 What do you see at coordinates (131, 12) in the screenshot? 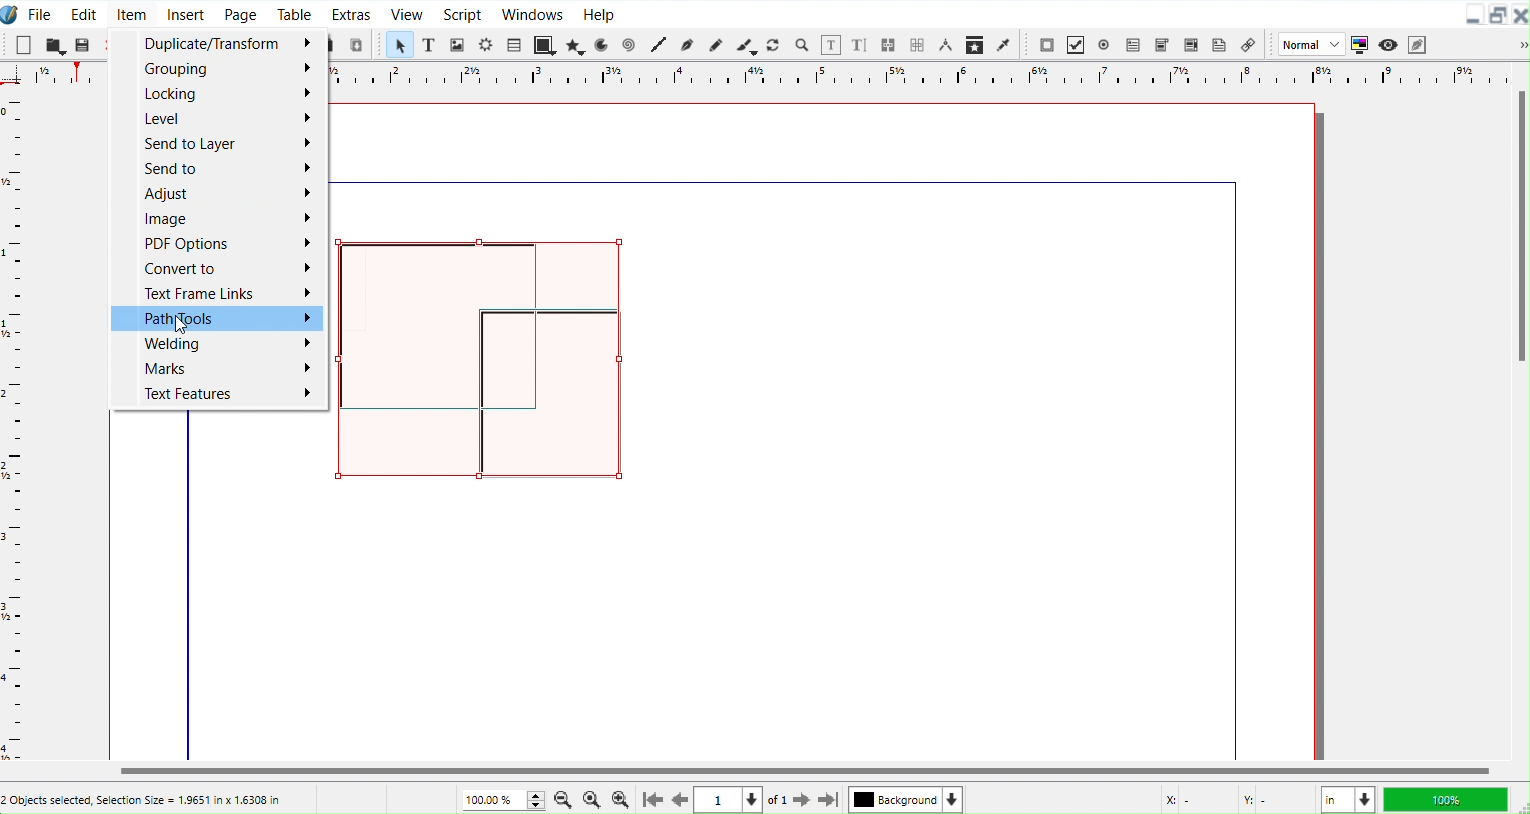
I see `Item` at bounding box center [131, 12].